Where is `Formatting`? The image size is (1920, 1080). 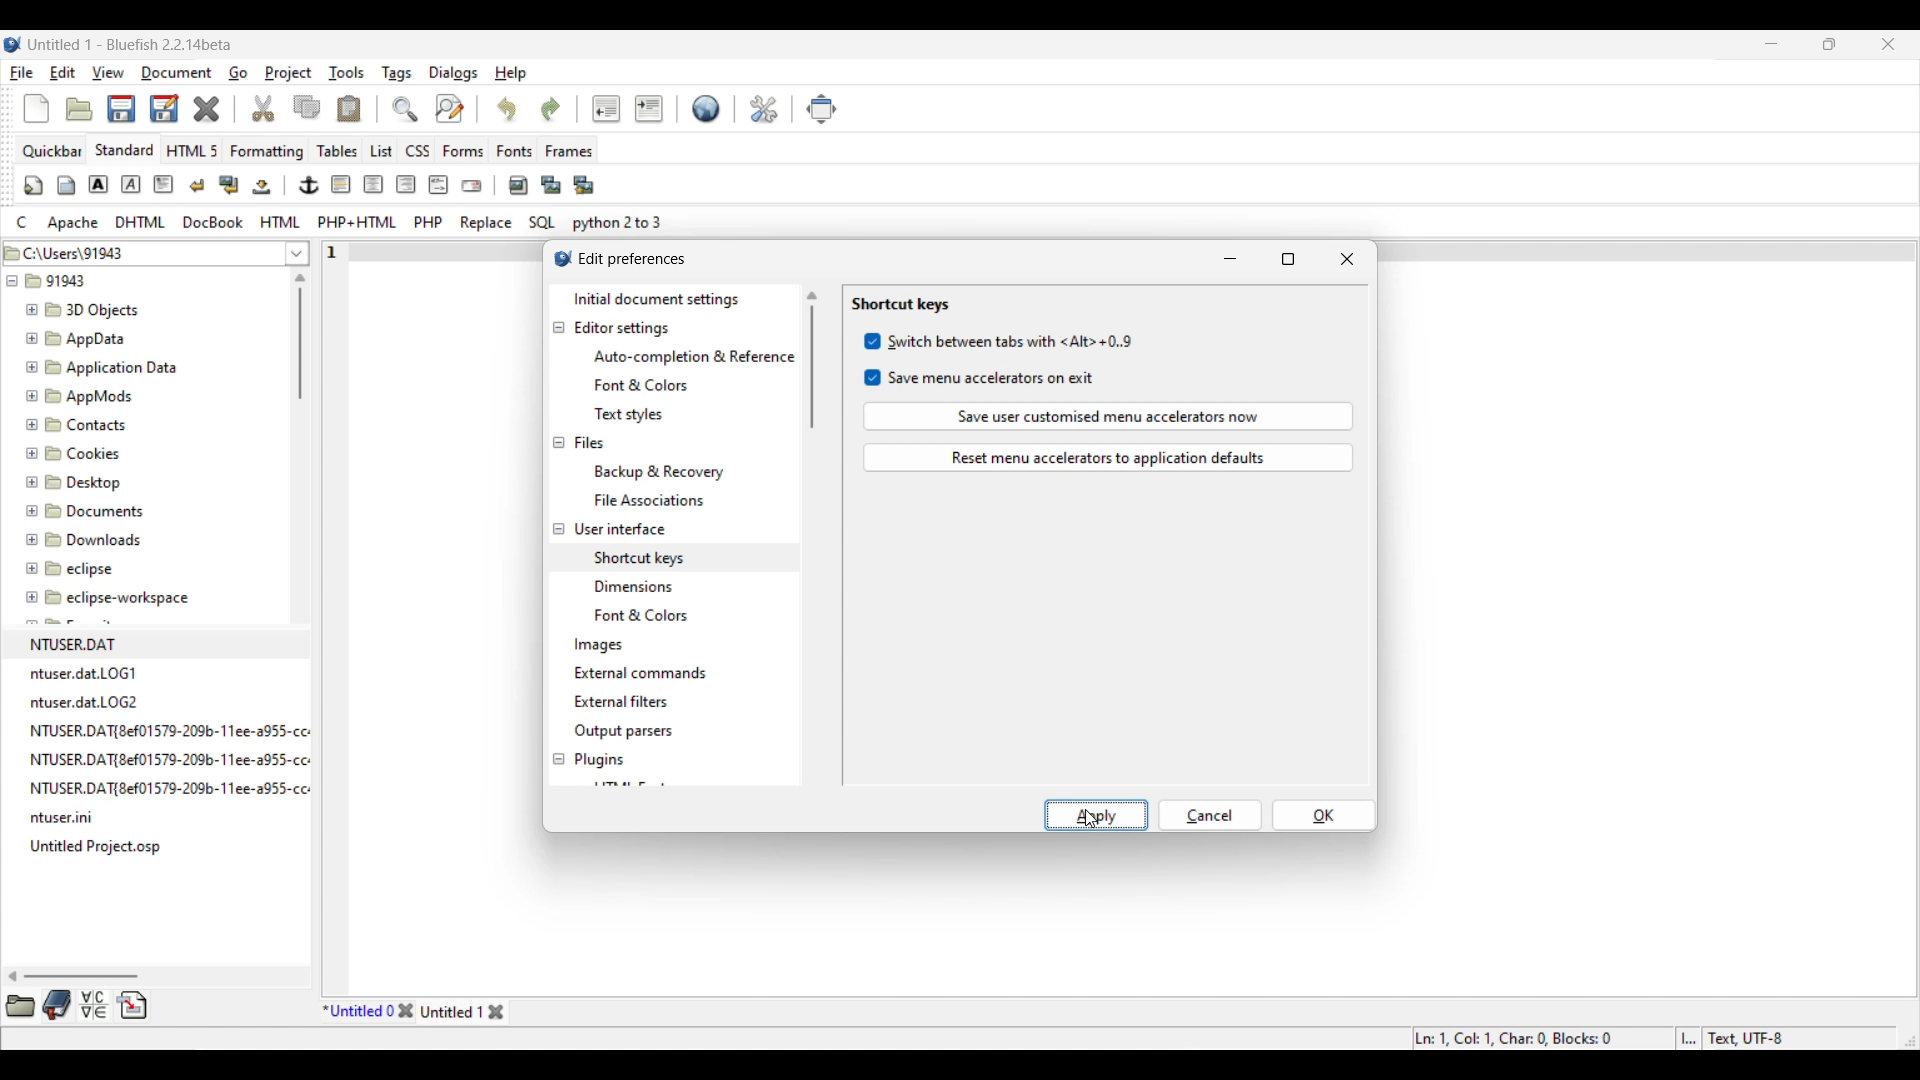
Formatting is located at coordinates (267, 152).